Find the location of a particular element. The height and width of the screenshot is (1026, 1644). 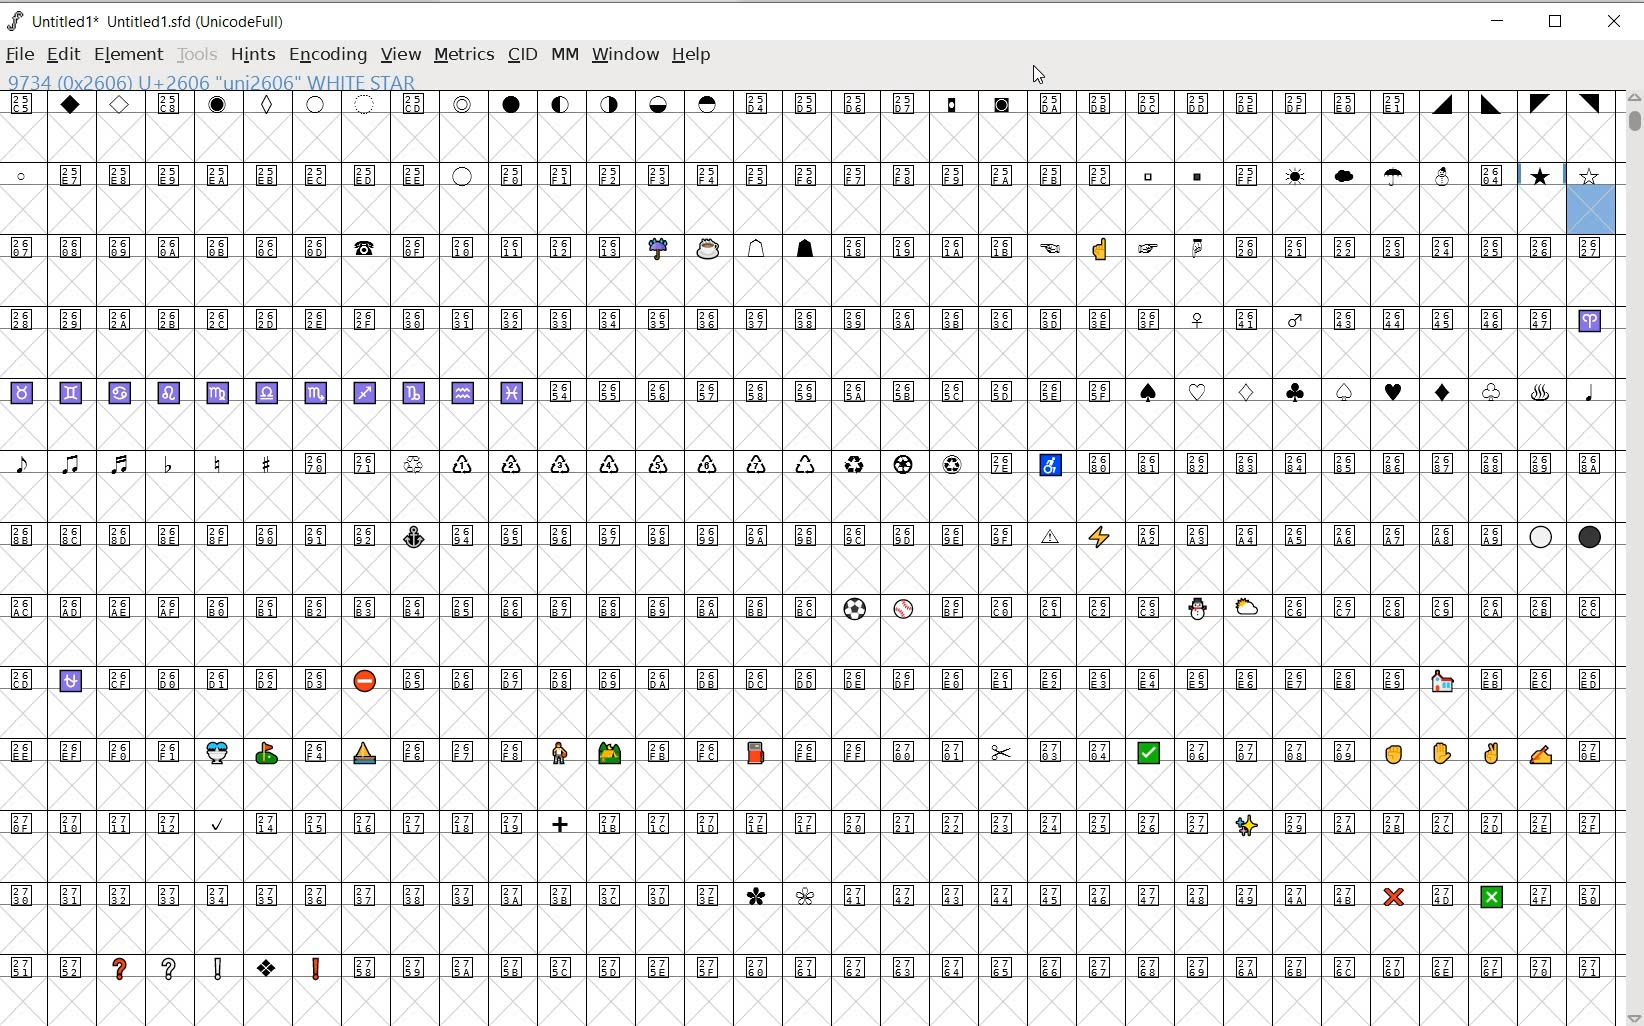

glyph slot is located at coordinates (1593, 201).